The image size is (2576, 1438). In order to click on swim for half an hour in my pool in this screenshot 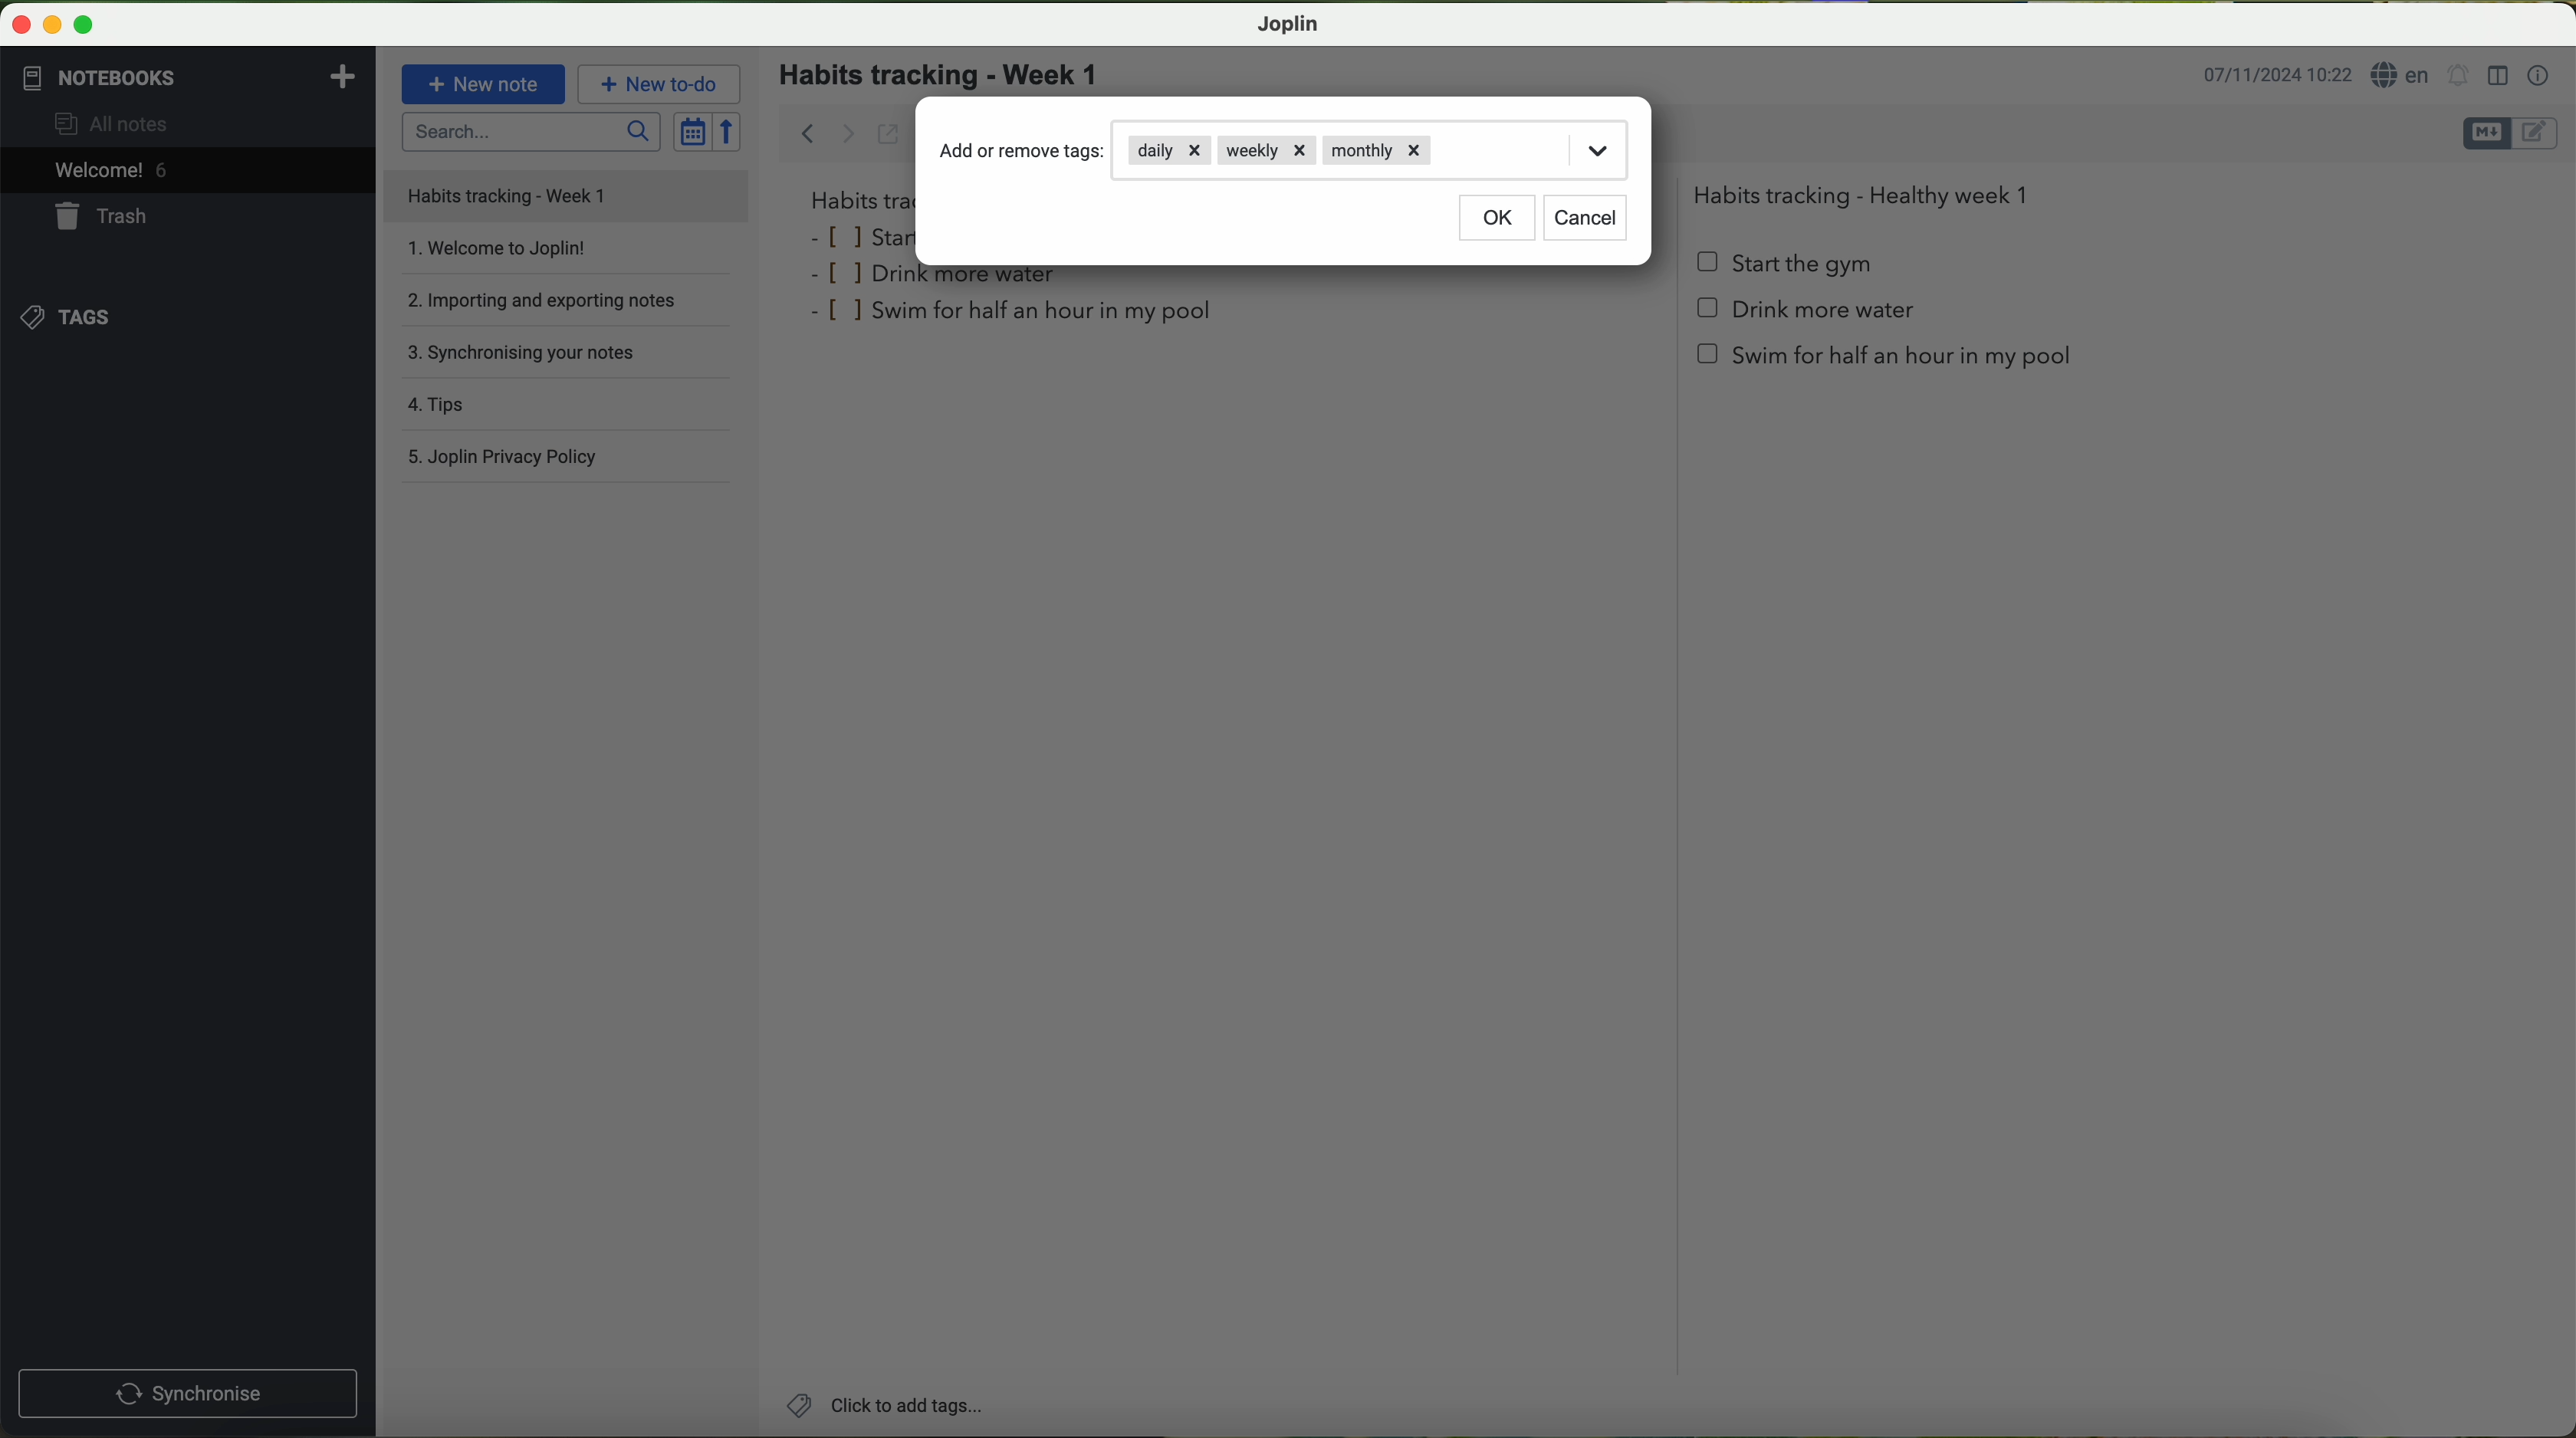, I will do `click(1016, 314)`.